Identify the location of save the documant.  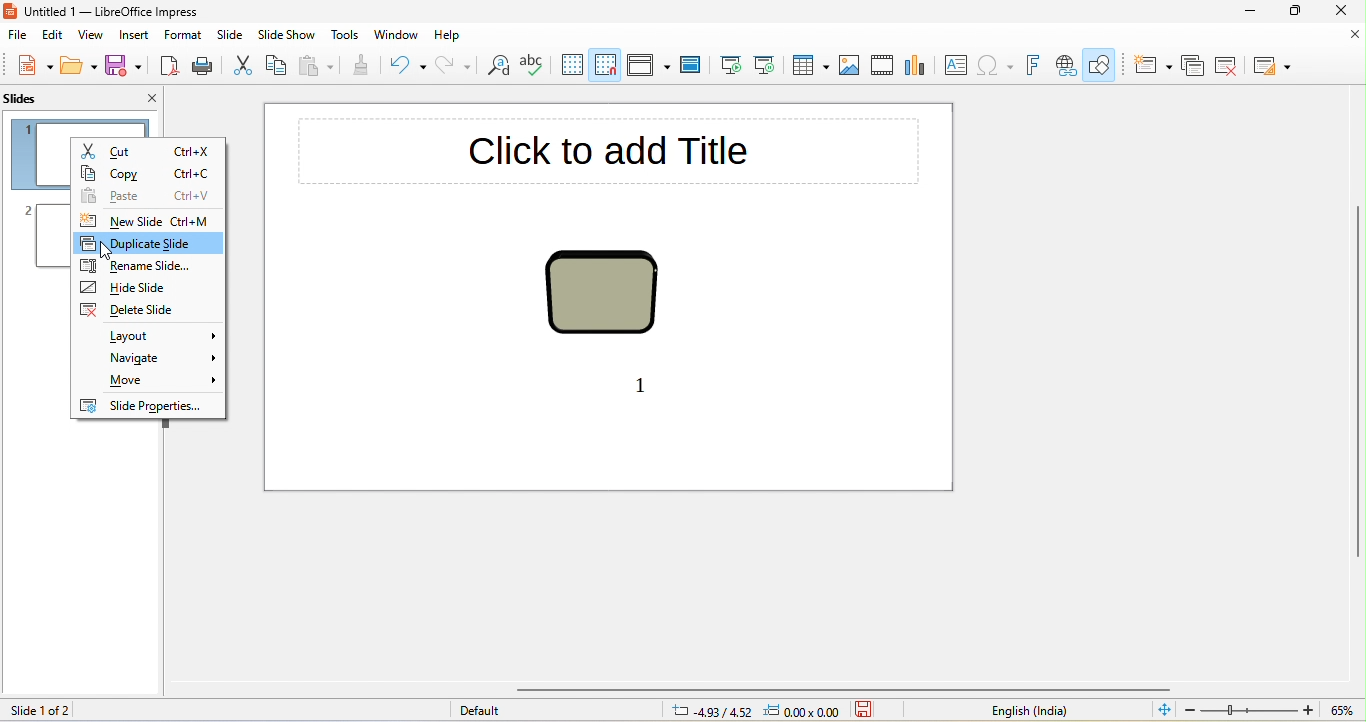
(873, 711).